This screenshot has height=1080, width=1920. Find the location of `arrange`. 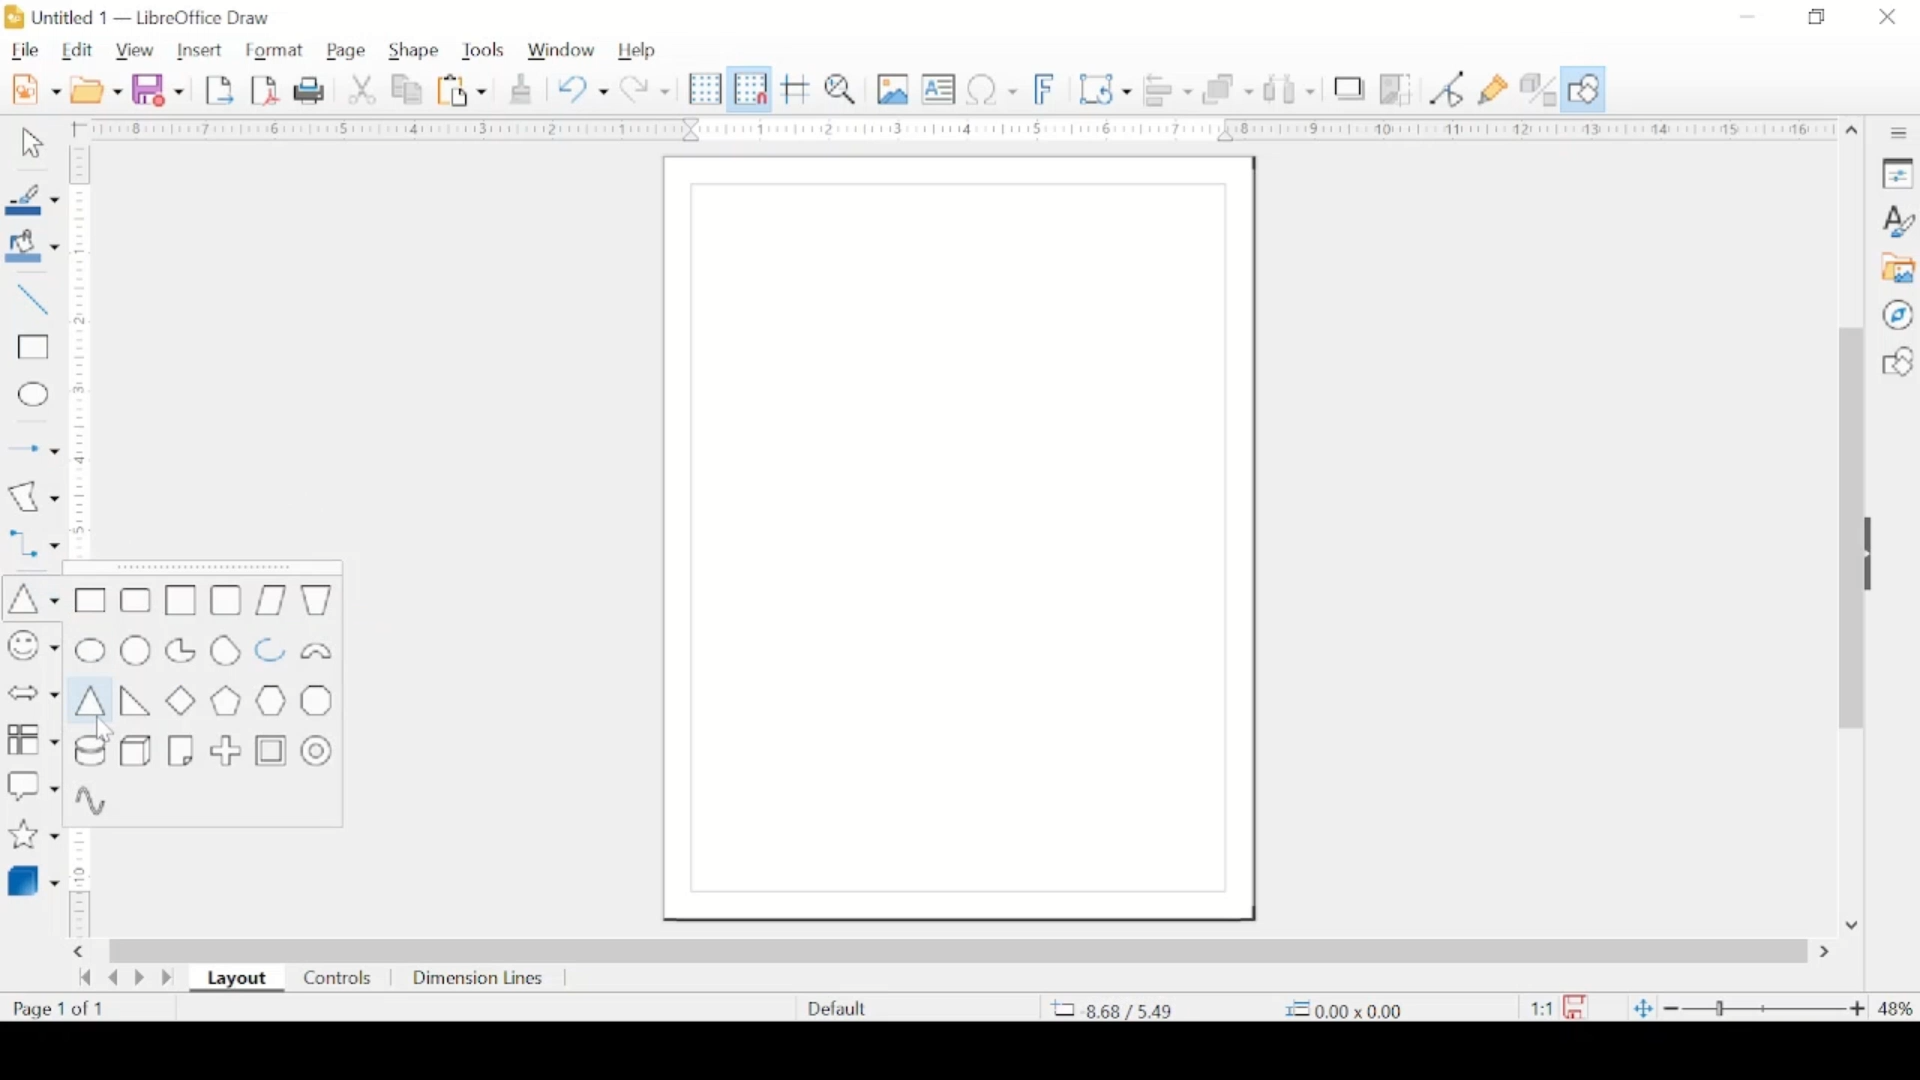

arrange is located at coordinates (1230, 89).